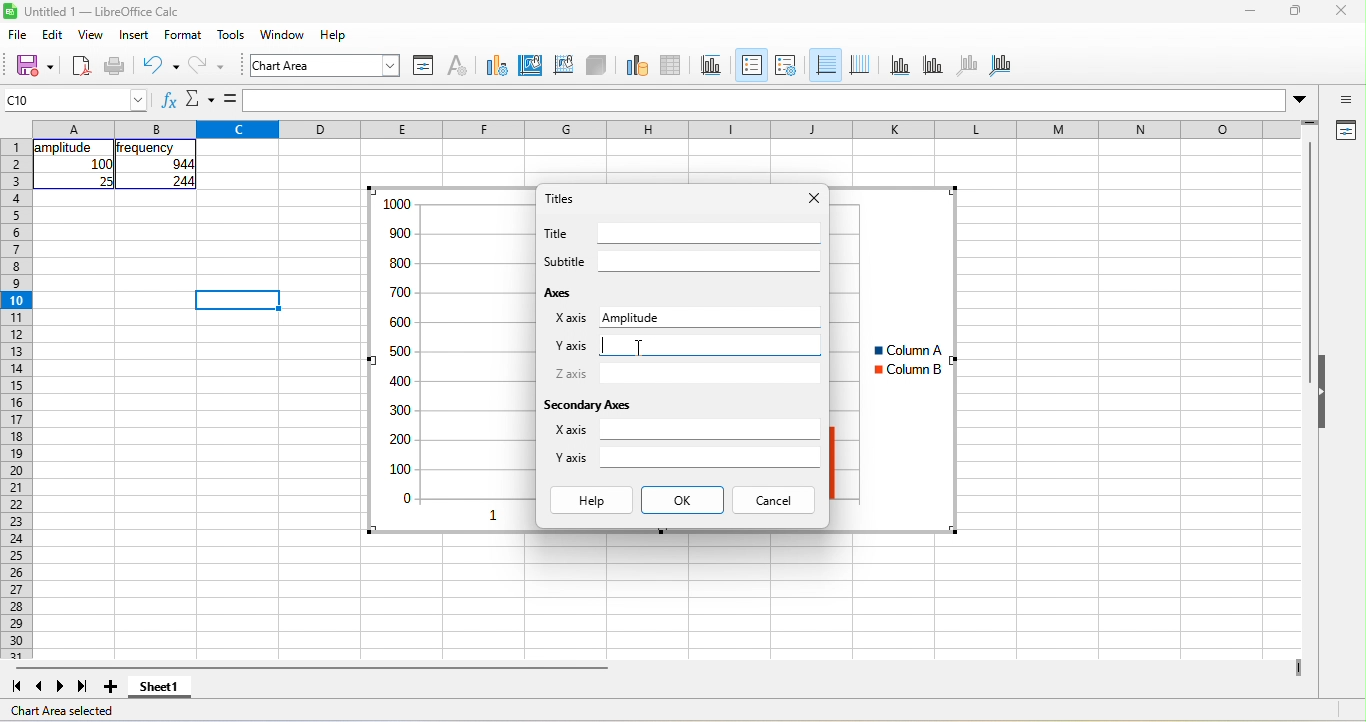 This screenshot has height=722, width=1366. Describe the element at coordinates (10, 11) in the screenshot. I see `Software logo` at that location.